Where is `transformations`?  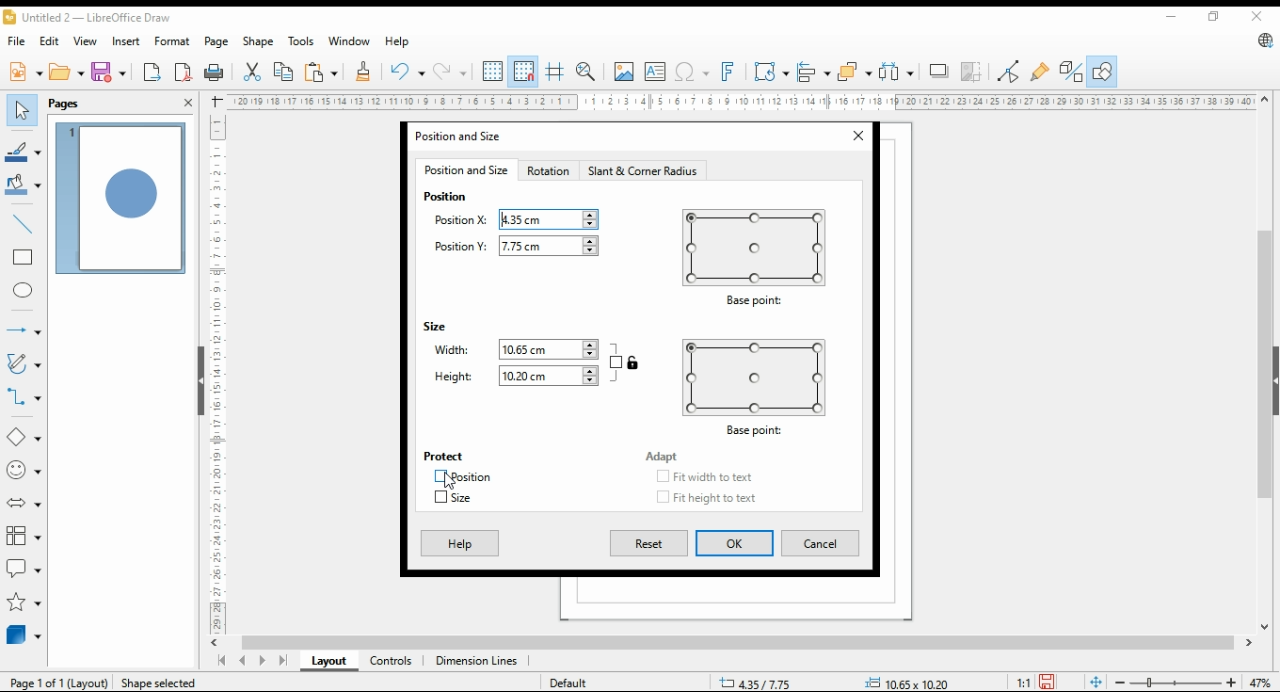 transformations is located at coordinates (771, 71).